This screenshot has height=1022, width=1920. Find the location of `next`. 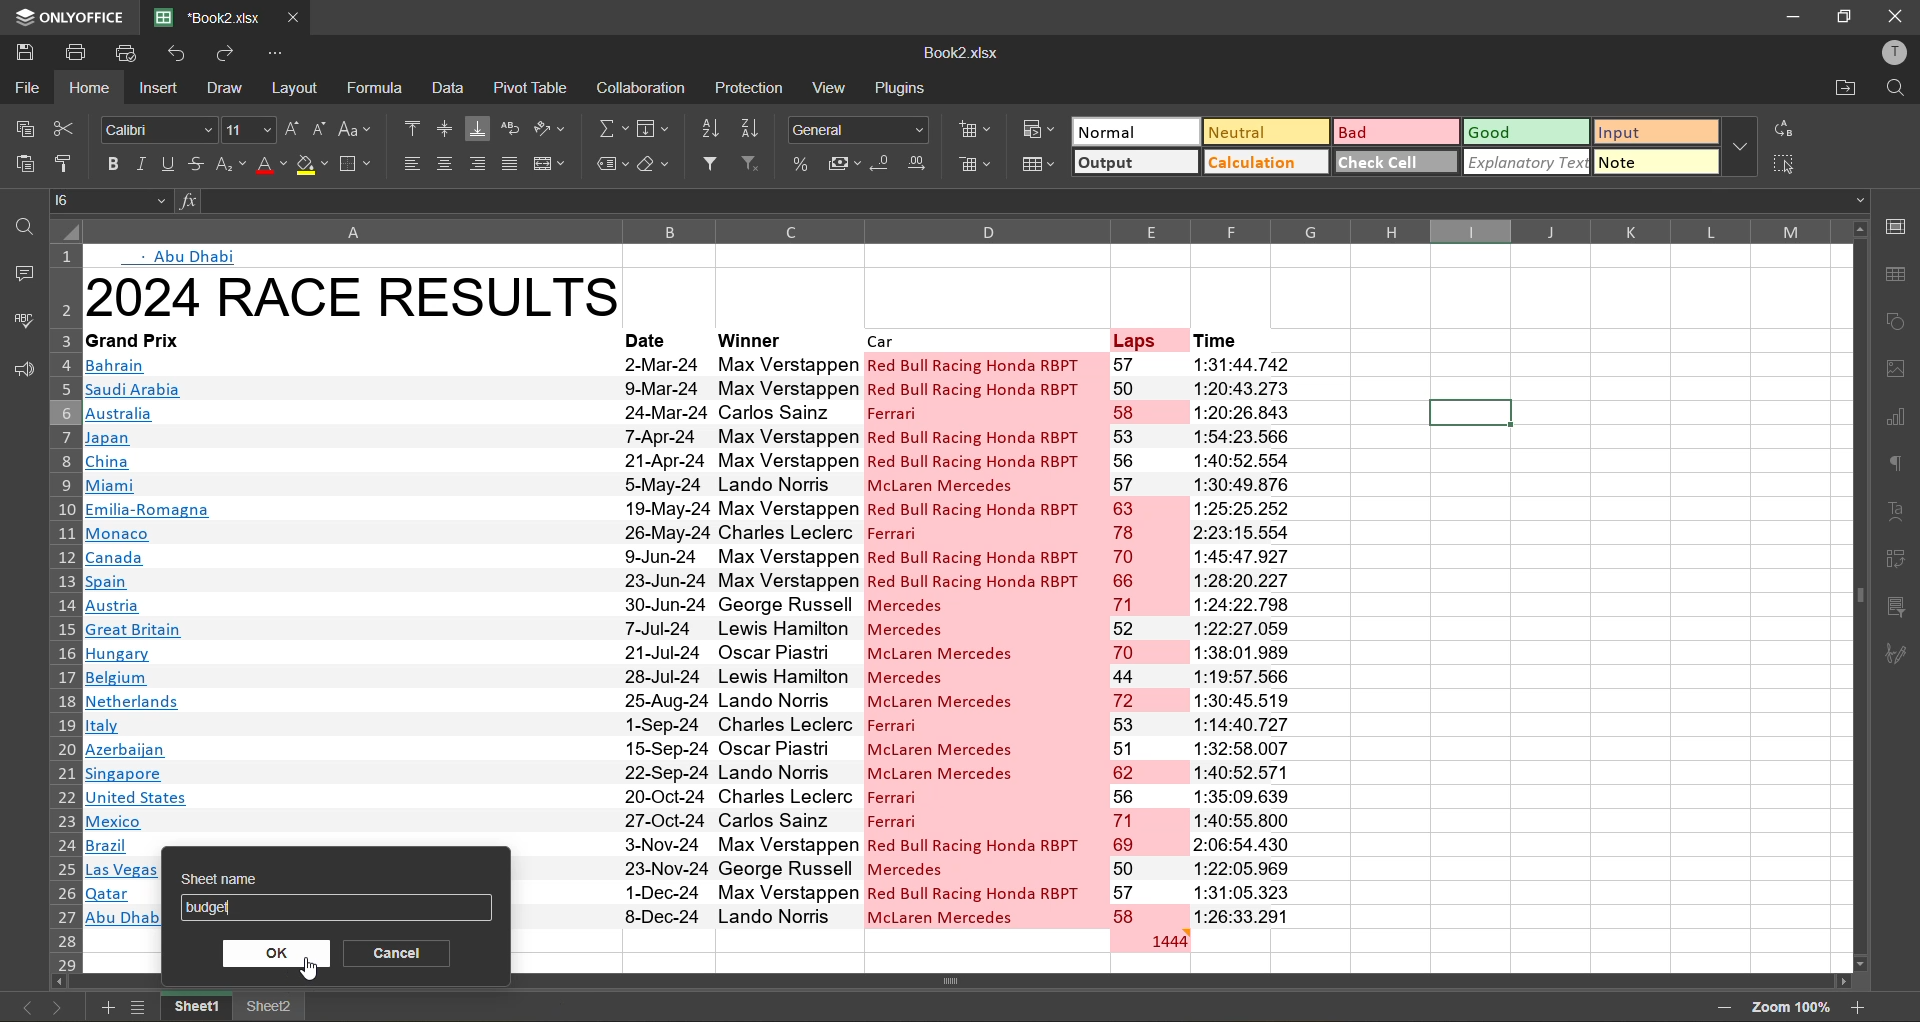

next is located at coordinates (61, 1004).